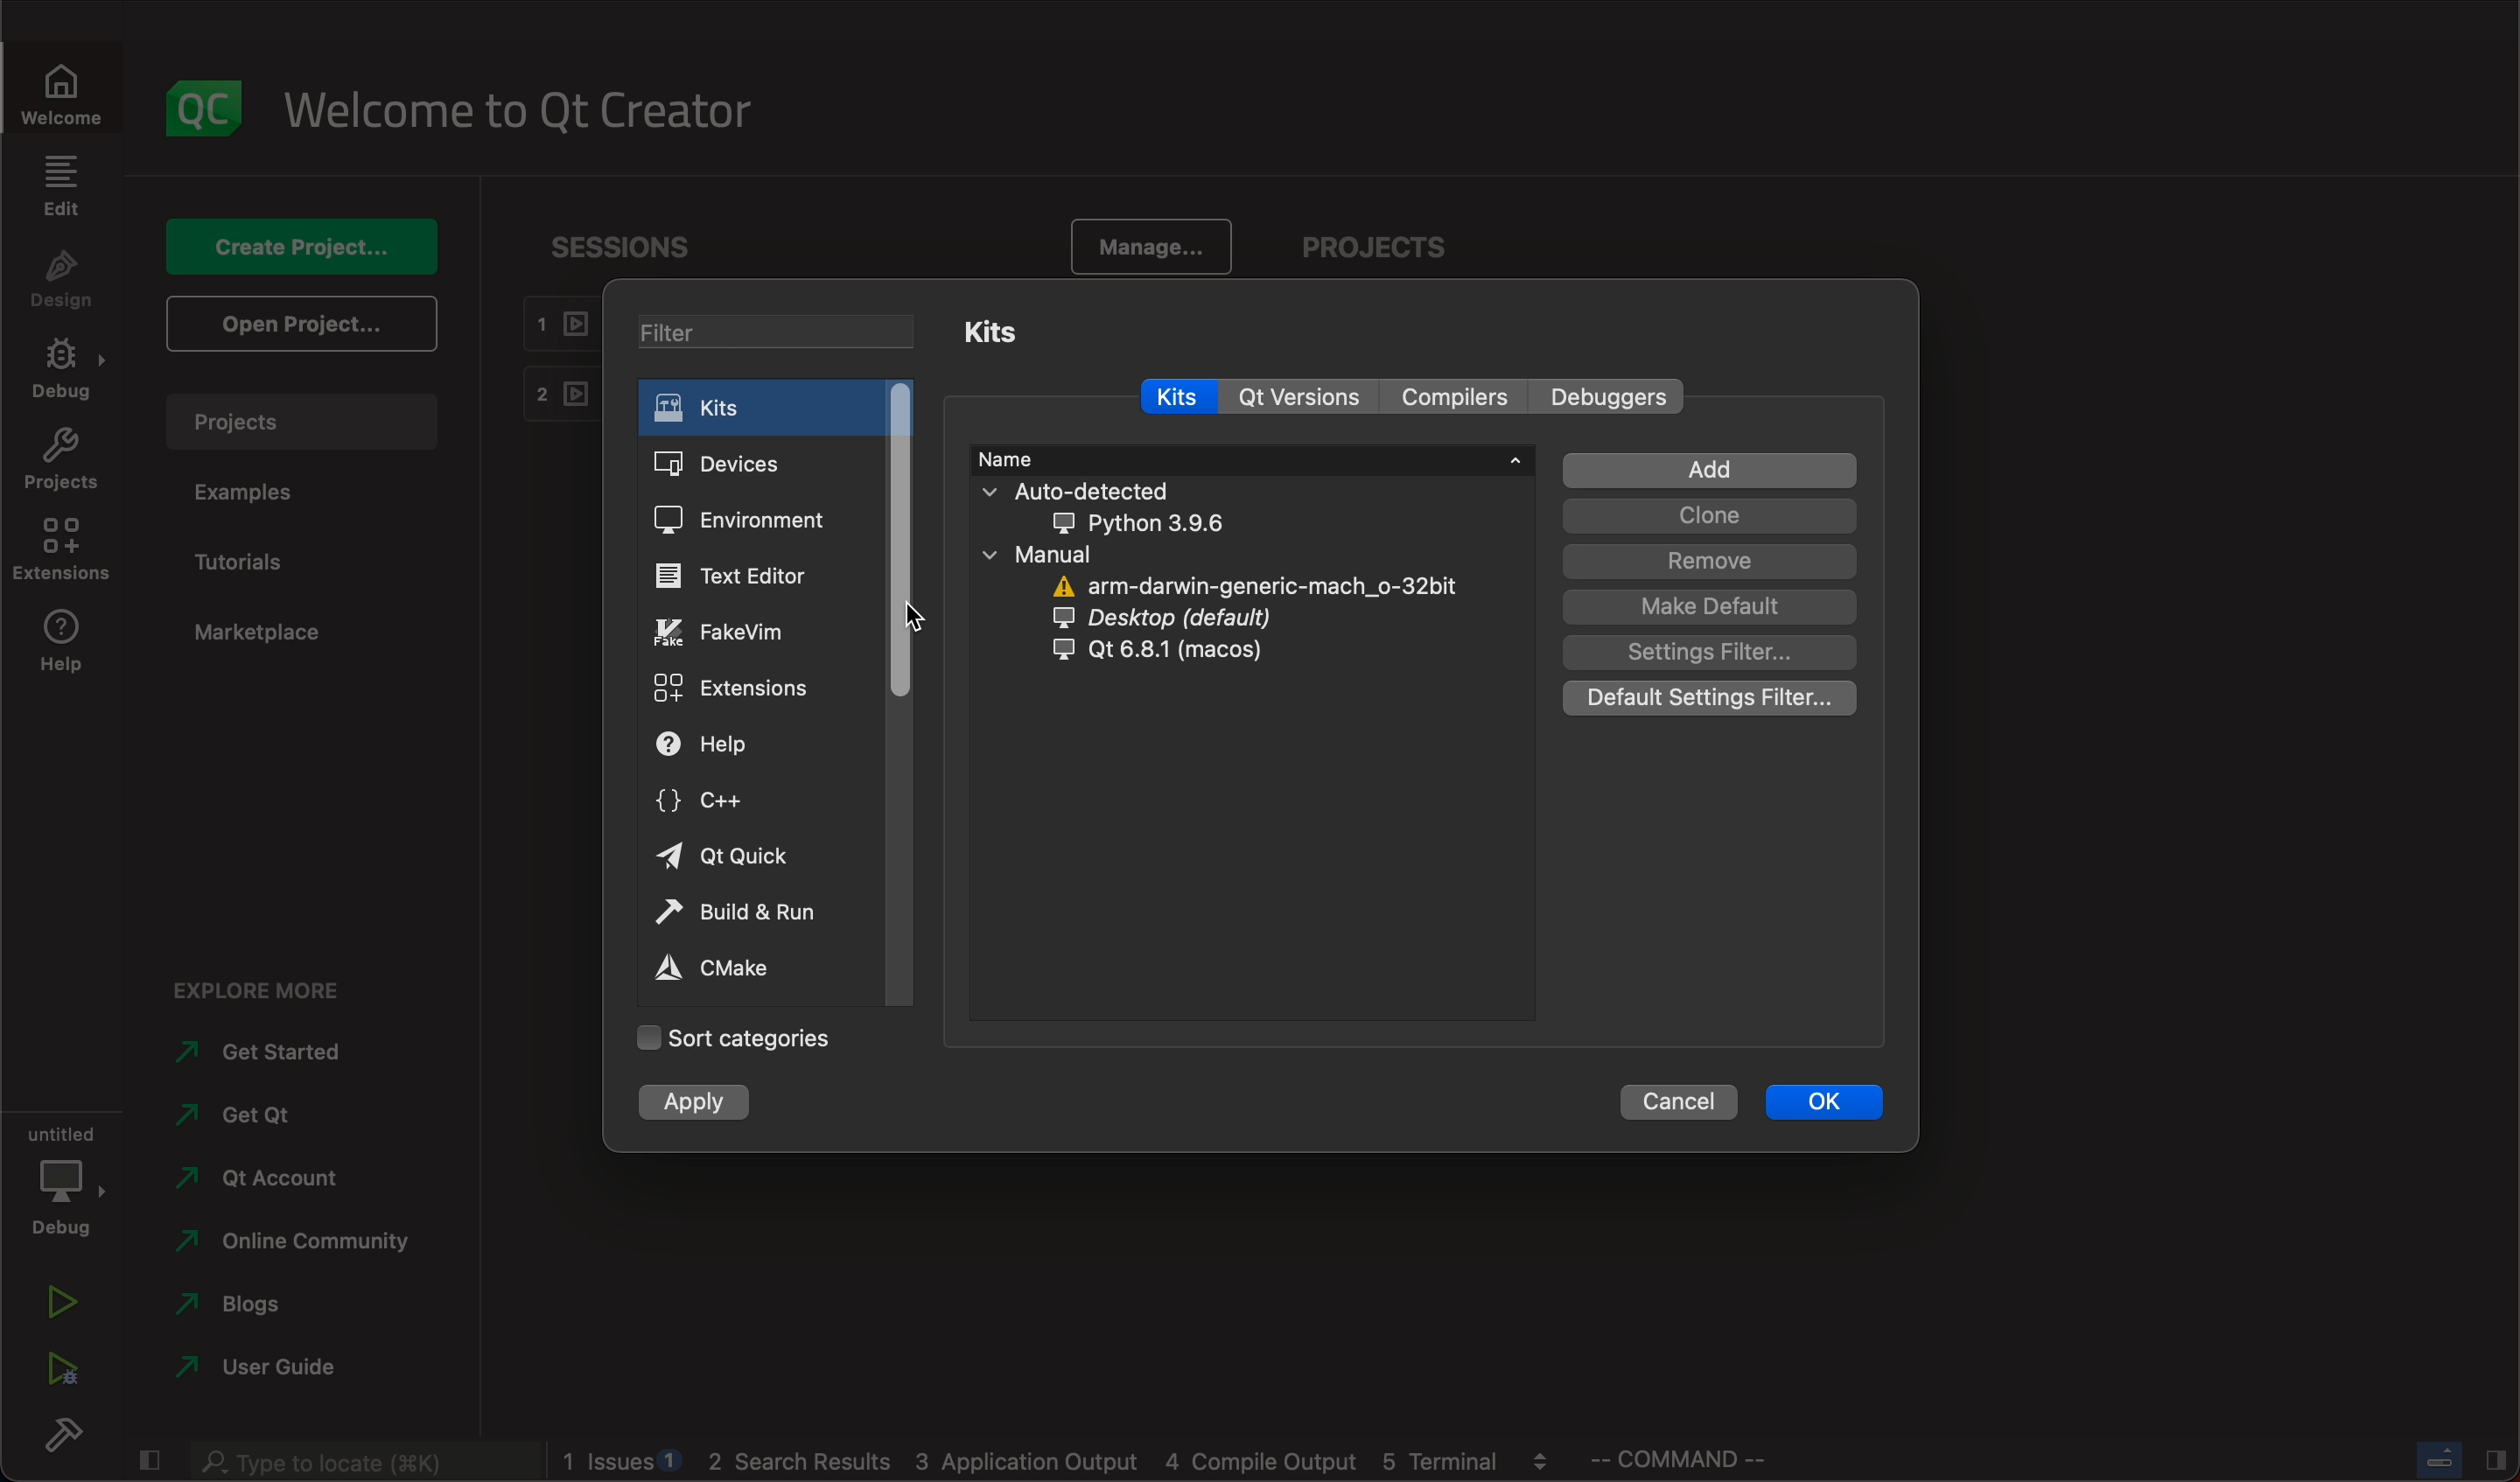  What do you see at coordinates (750, 576) in the screenshot?
I see `text editor` at bounding box center [750, 576].